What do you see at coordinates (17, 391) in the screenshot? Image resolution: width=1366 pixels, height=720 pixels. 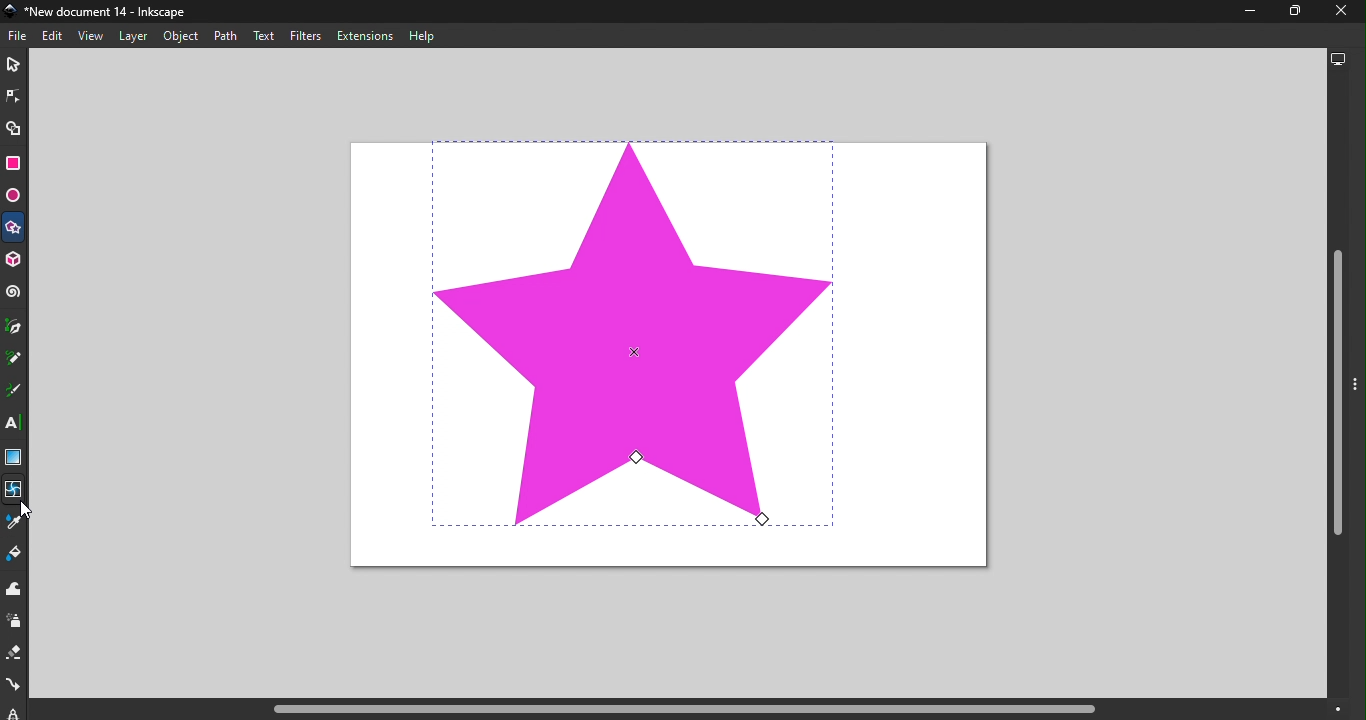 I see `Calligraphy tool` at bounding box center [17, 391].